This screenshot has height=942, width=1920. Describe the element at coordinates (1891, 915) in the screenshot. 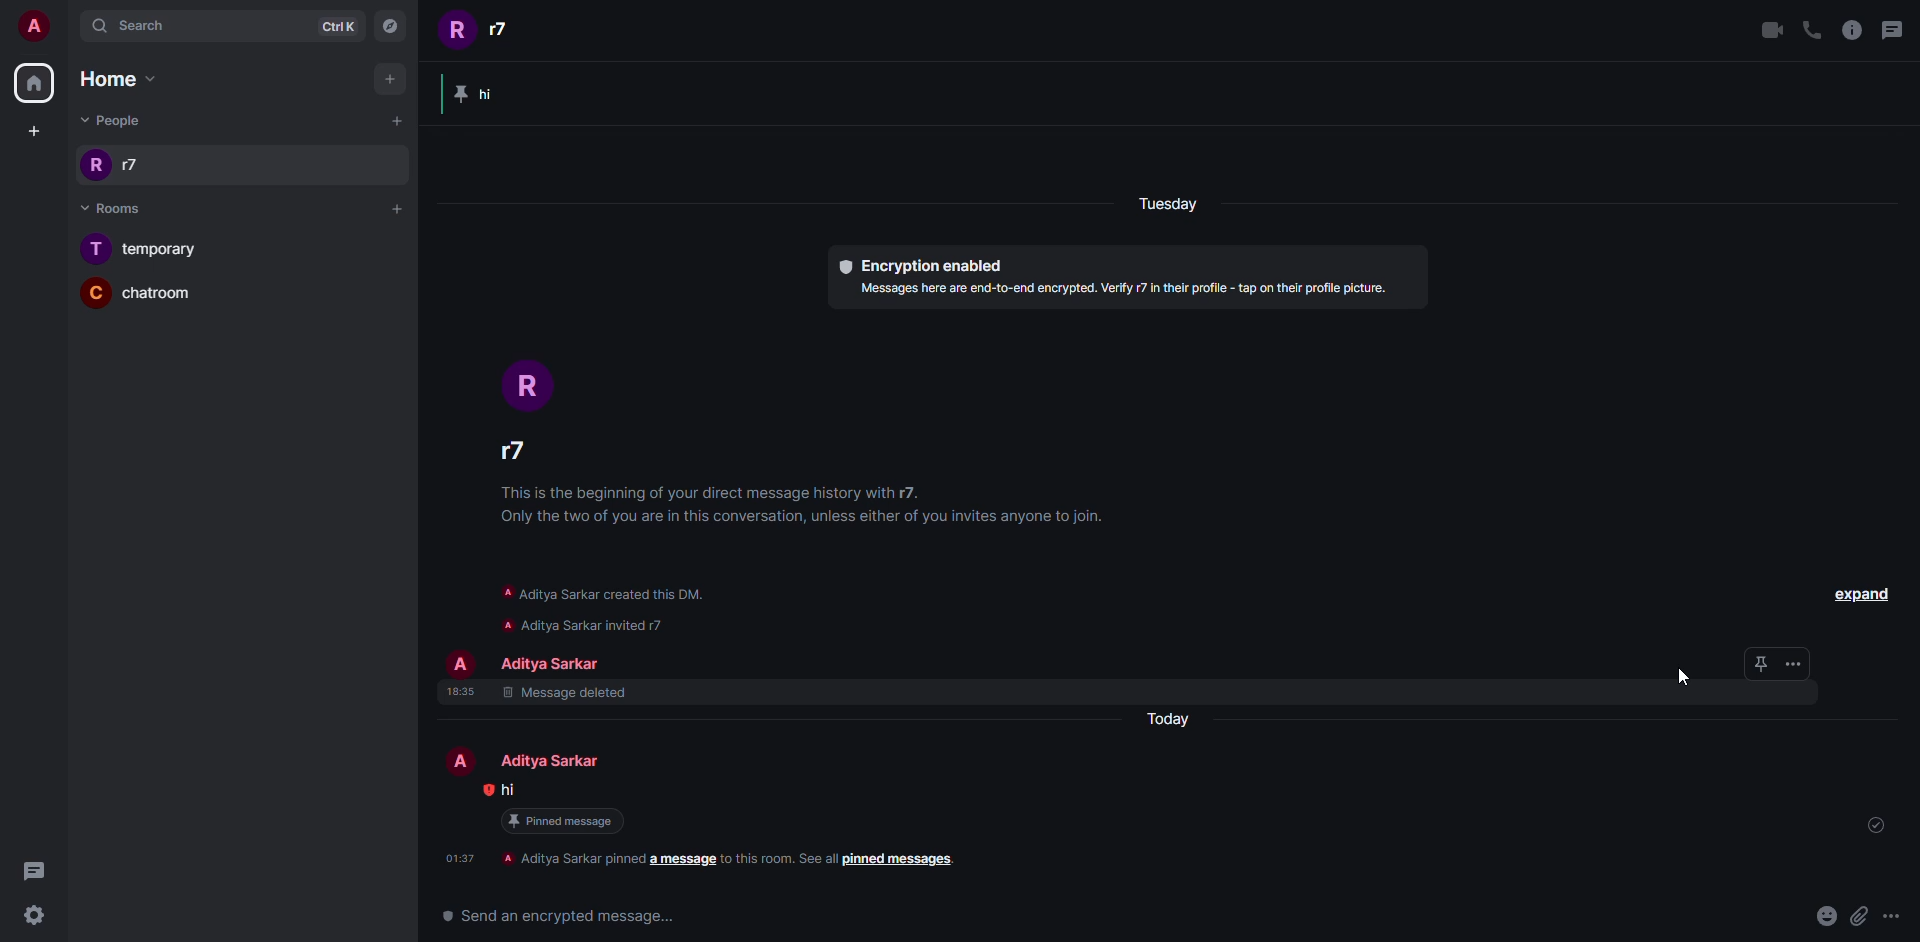

I see `` at that location.